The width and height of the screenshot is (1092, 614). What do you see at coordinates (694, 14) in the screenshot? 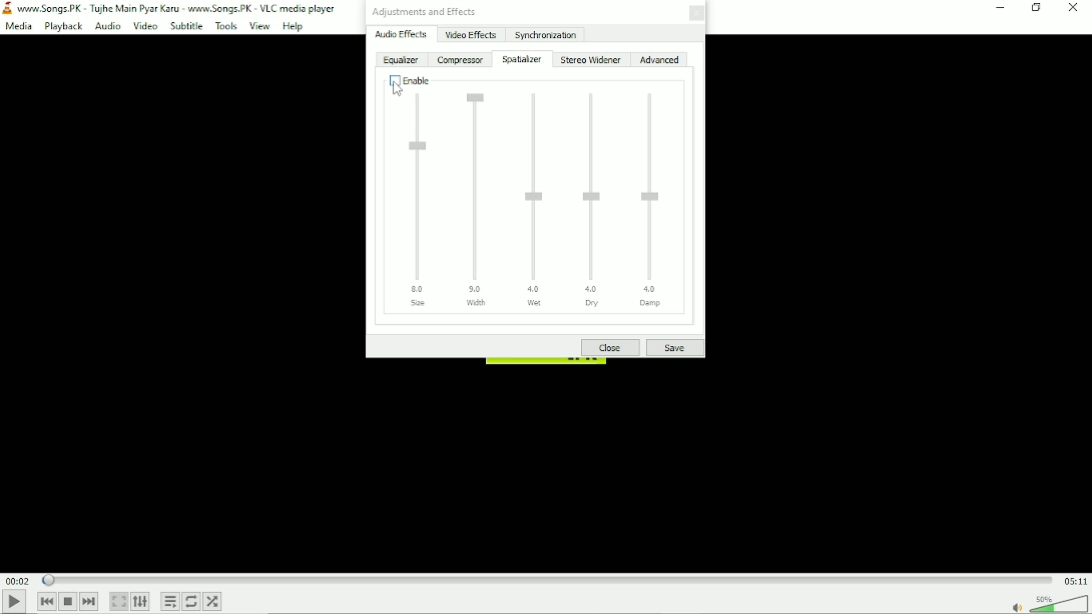
I see `Close` at bounding box center [694, 14].